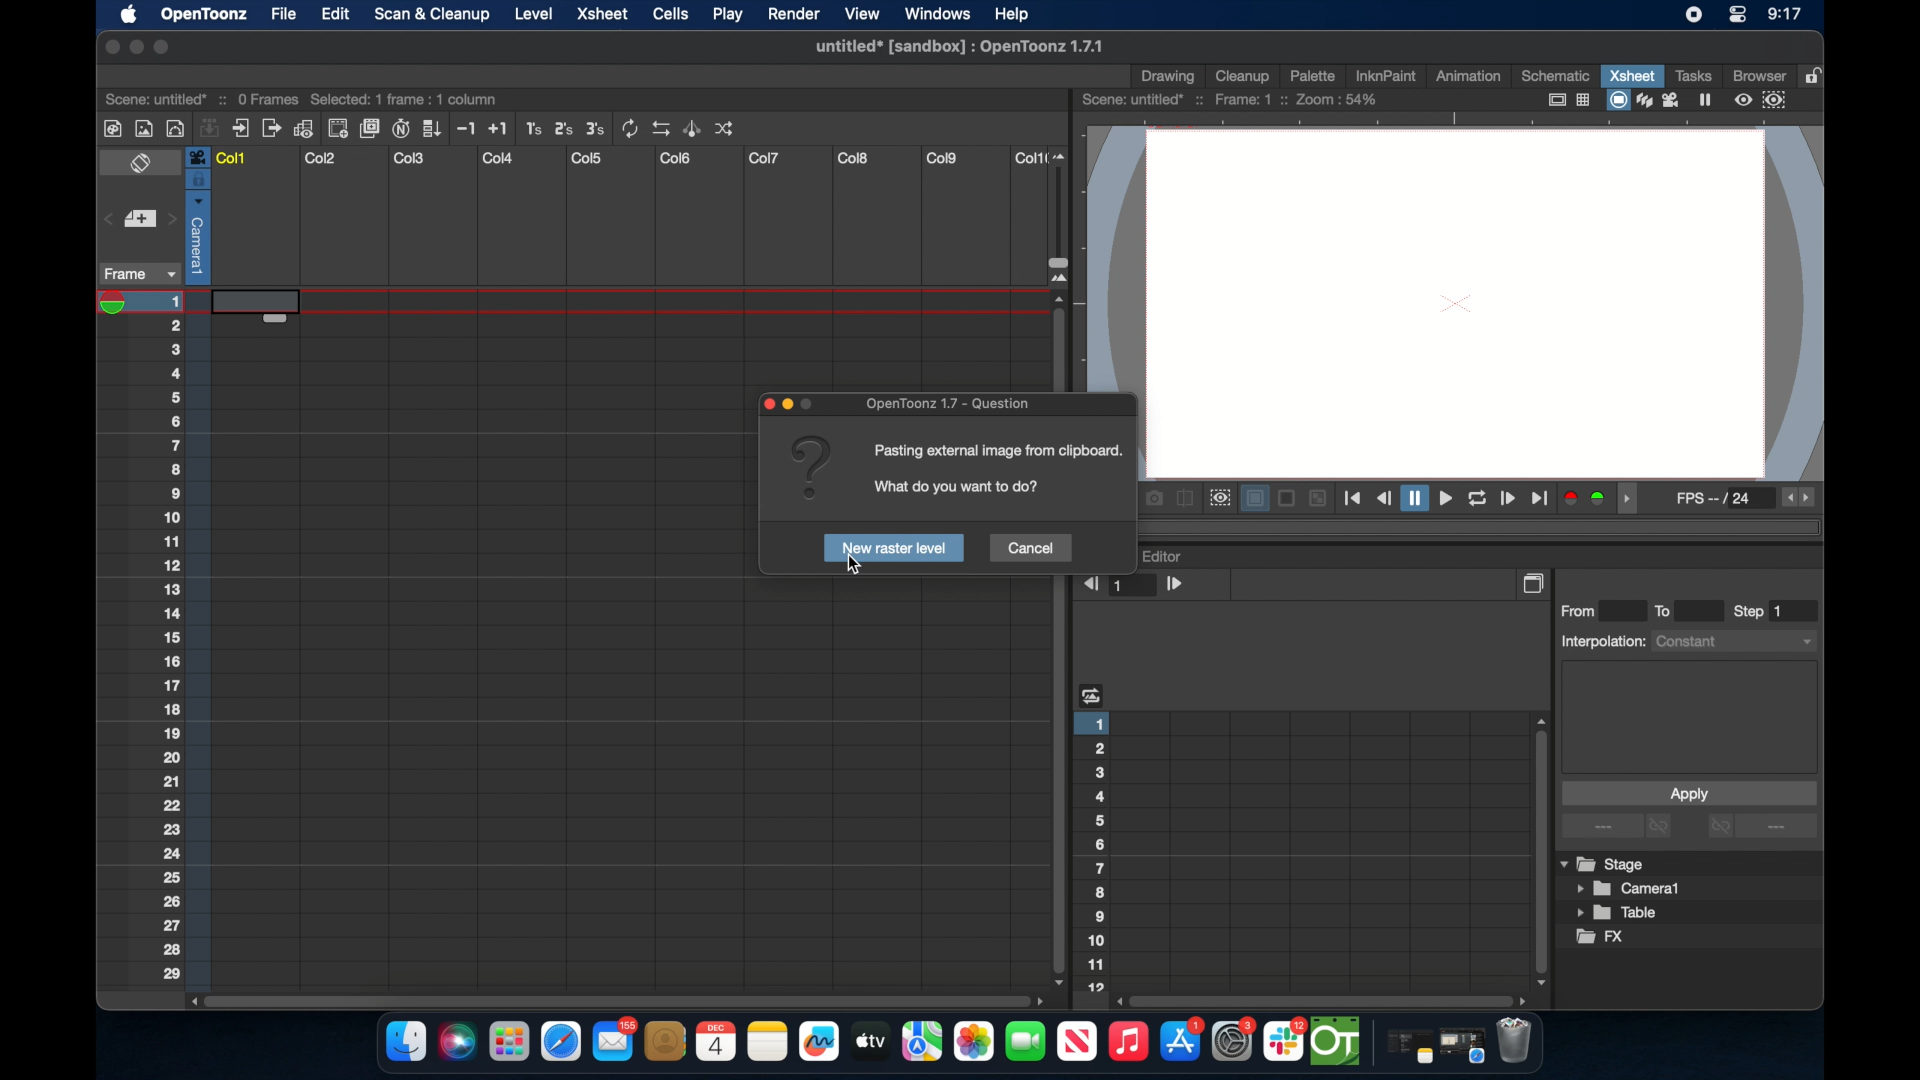 Image resolution: width=1920 pixels, height=1080 pixels. What do you see at coordinates (421, 127) in the screenshot?
I see `more tools` at bounding box center [421, 127].